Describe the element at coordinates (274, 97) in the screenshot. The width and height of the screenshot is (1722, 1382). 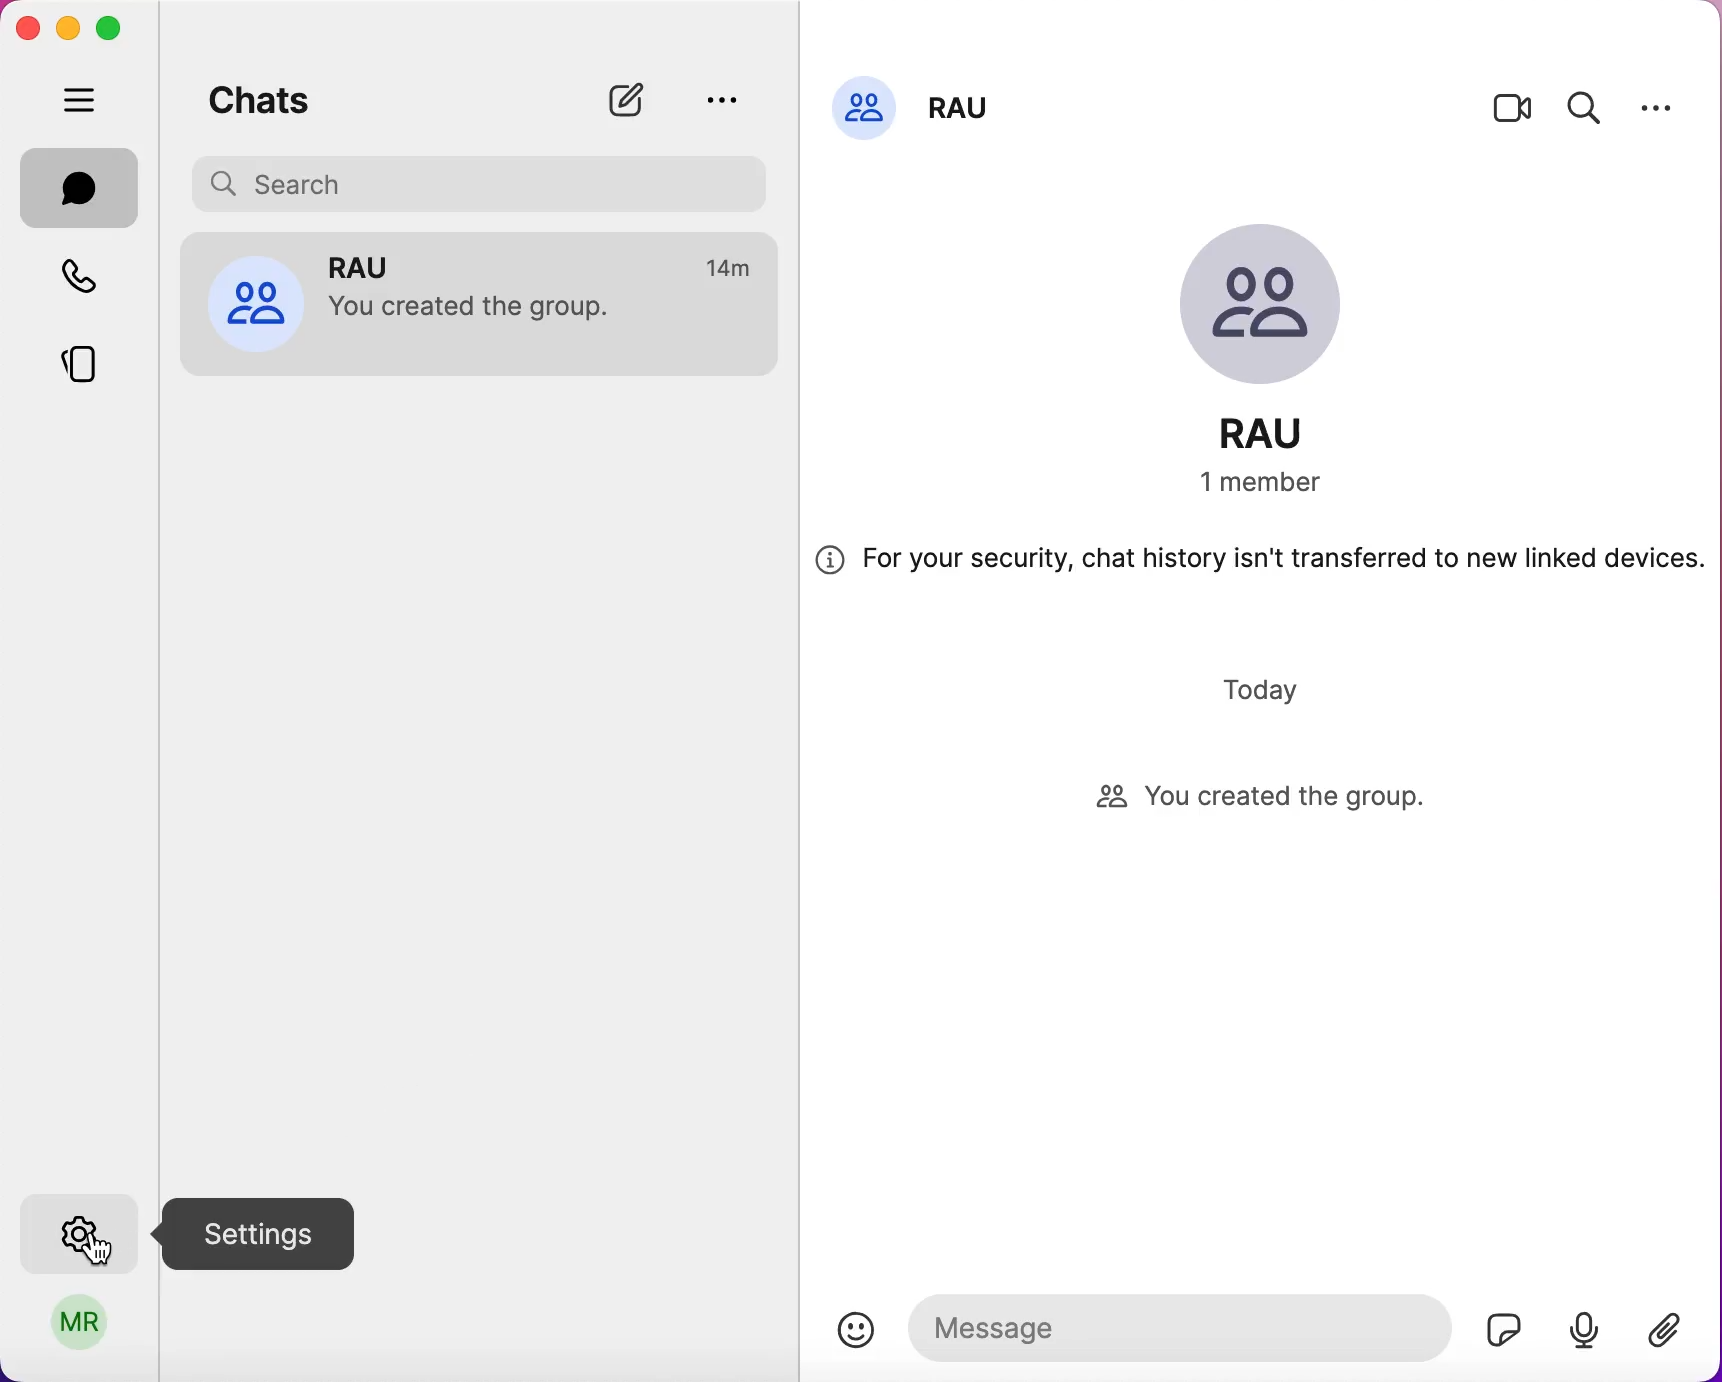
I see `chats` at that location.